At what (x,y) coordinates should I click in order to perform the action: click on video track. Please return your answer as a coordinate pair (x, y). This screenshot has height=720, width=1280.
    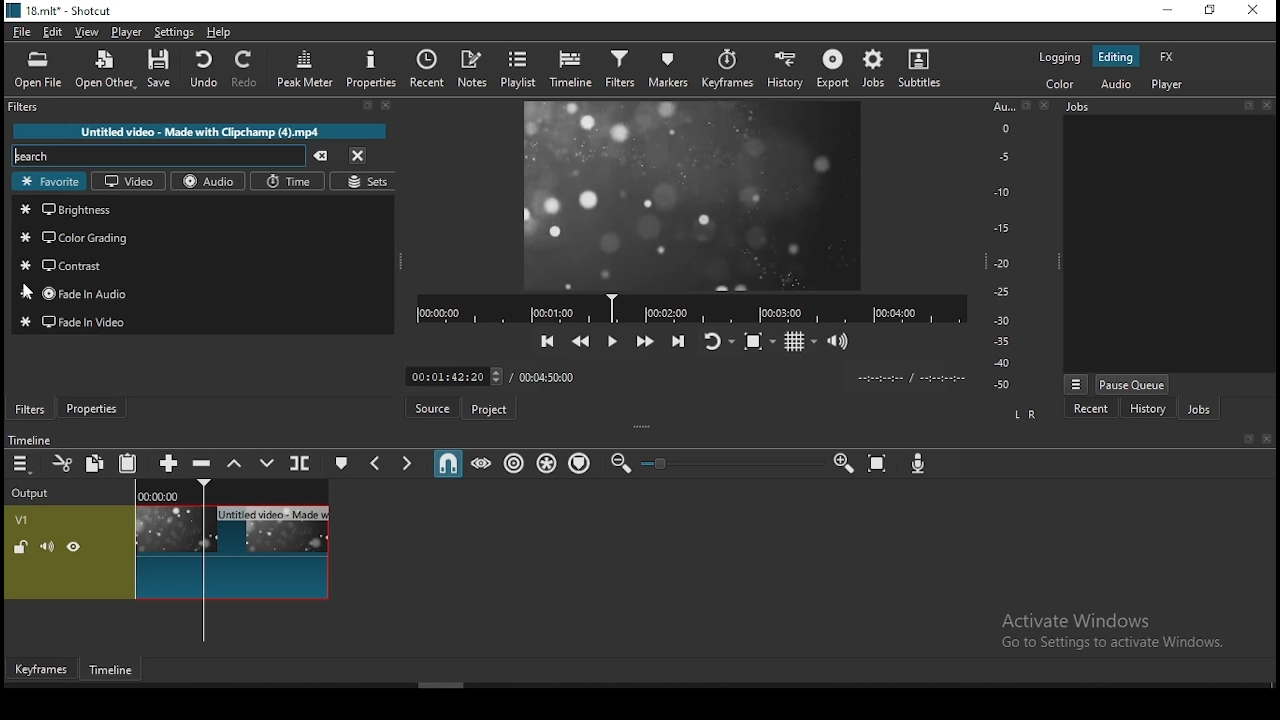
    Looking at the image, I should click on (167, 552).